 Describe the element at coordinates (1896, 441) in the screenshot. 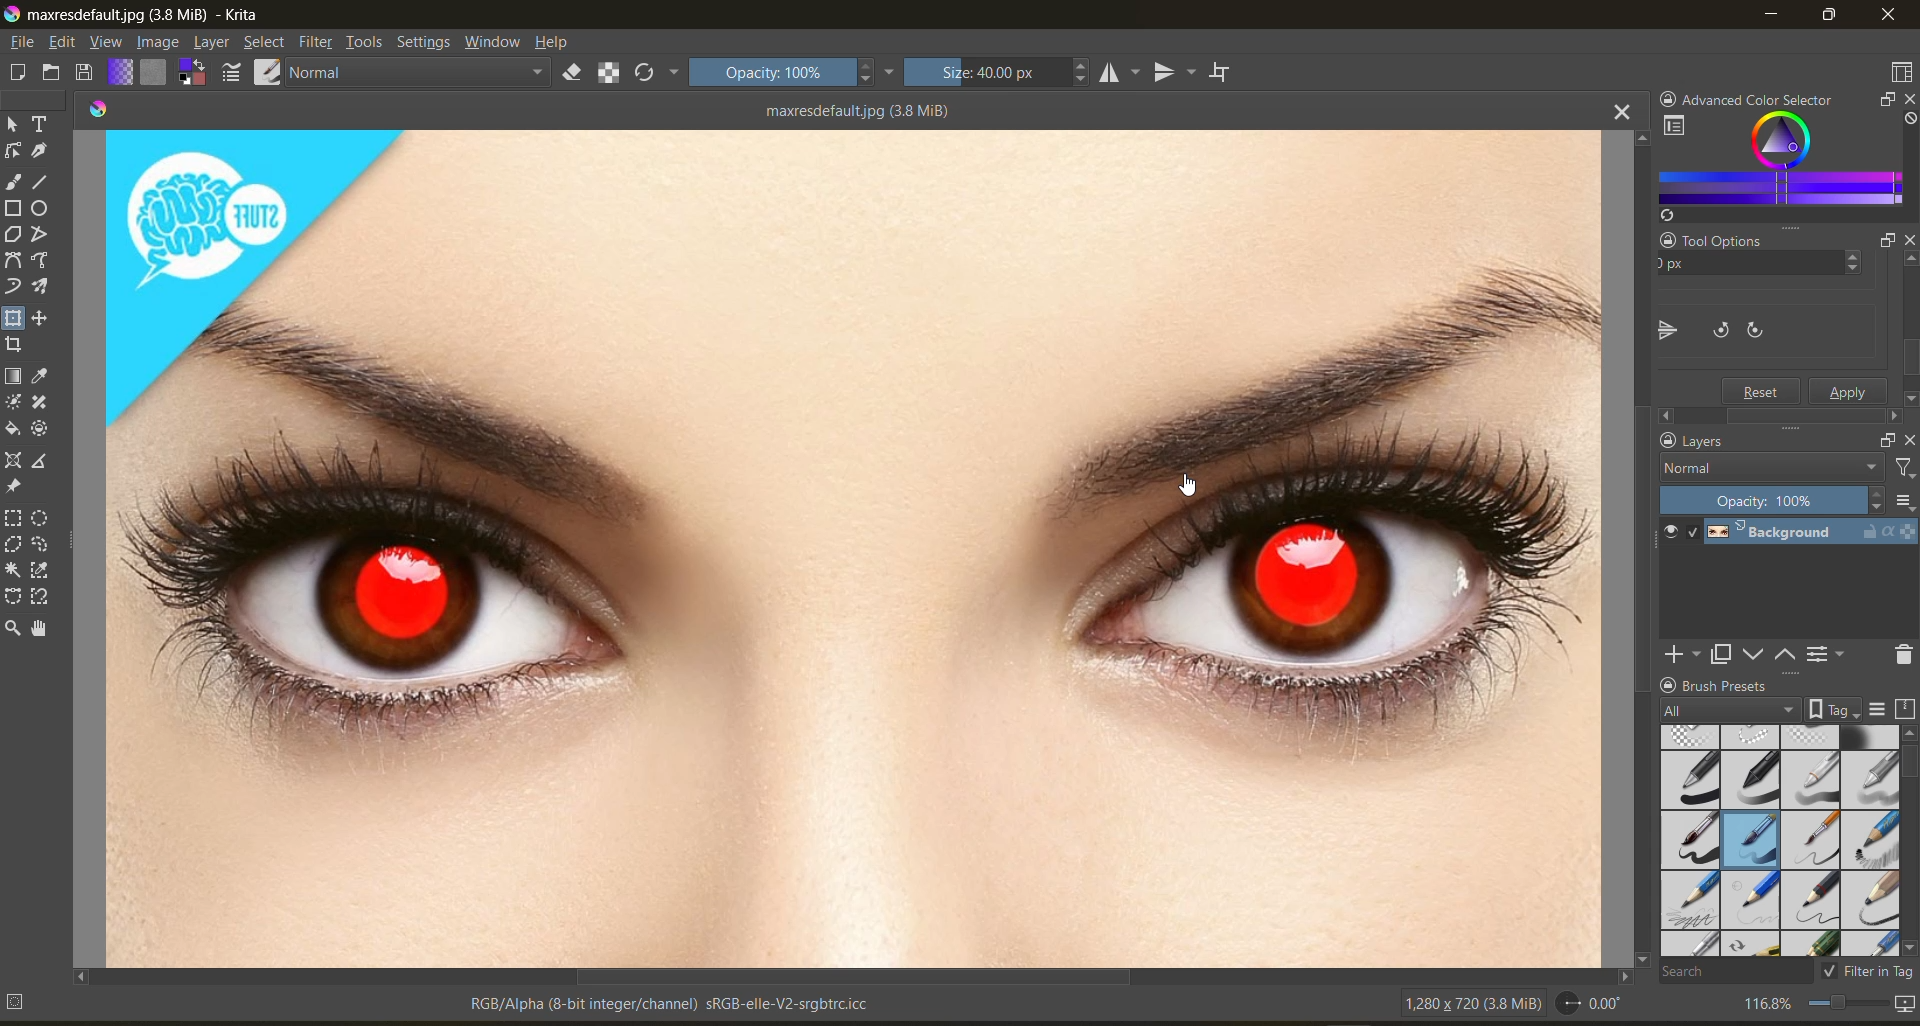

I see `float docker` at that location.